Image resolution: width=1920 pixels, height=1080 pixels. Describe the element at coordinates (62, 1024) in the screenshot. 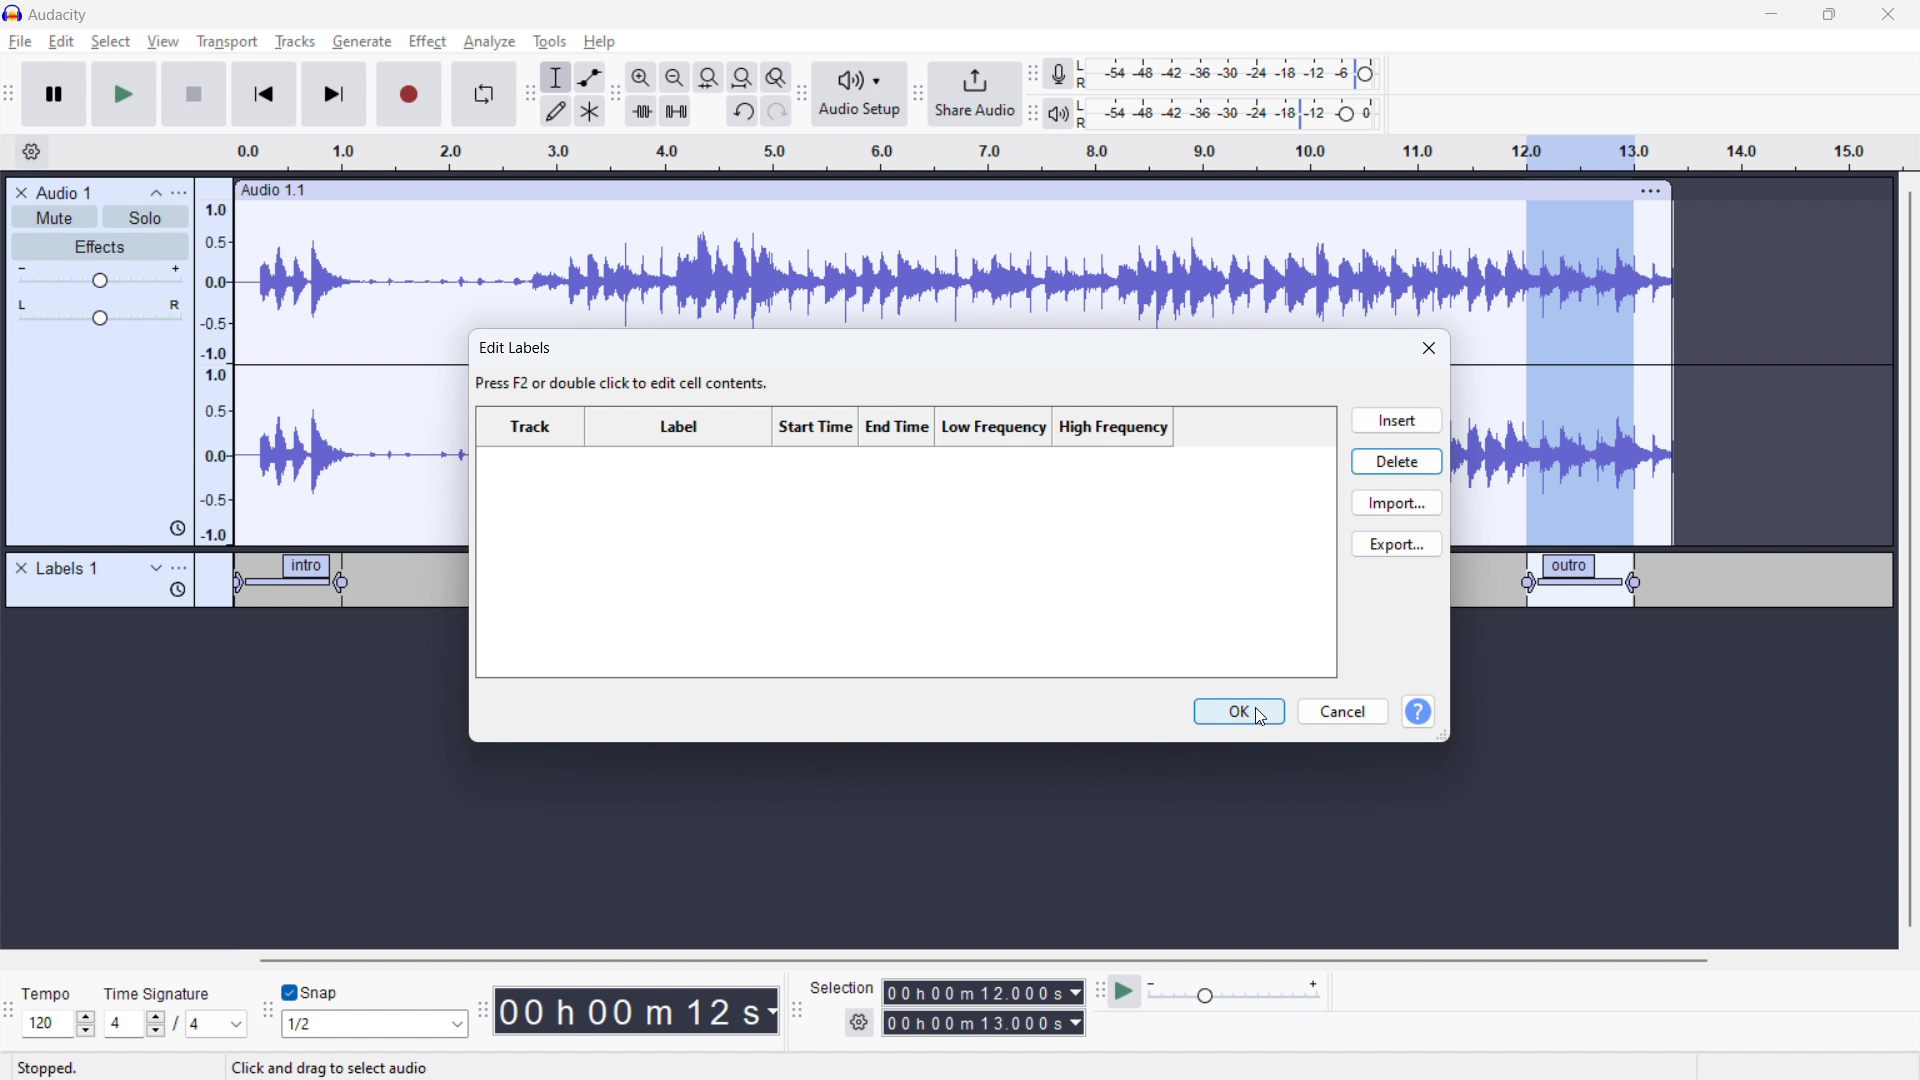

I see `set tempo` at that location.